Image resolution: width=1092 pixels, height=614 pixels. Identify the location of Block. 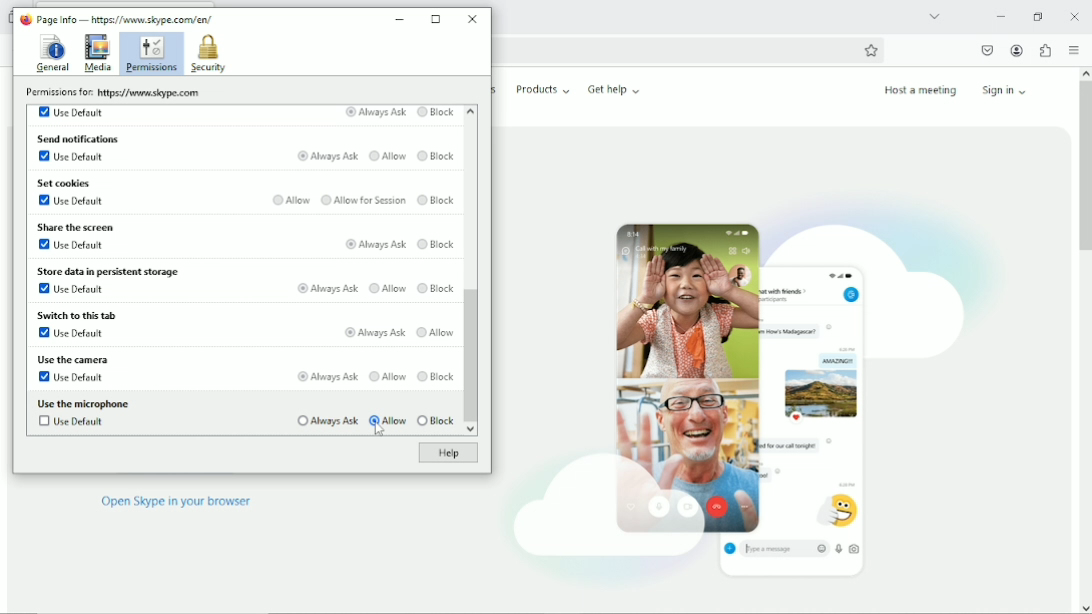
(436, 421).